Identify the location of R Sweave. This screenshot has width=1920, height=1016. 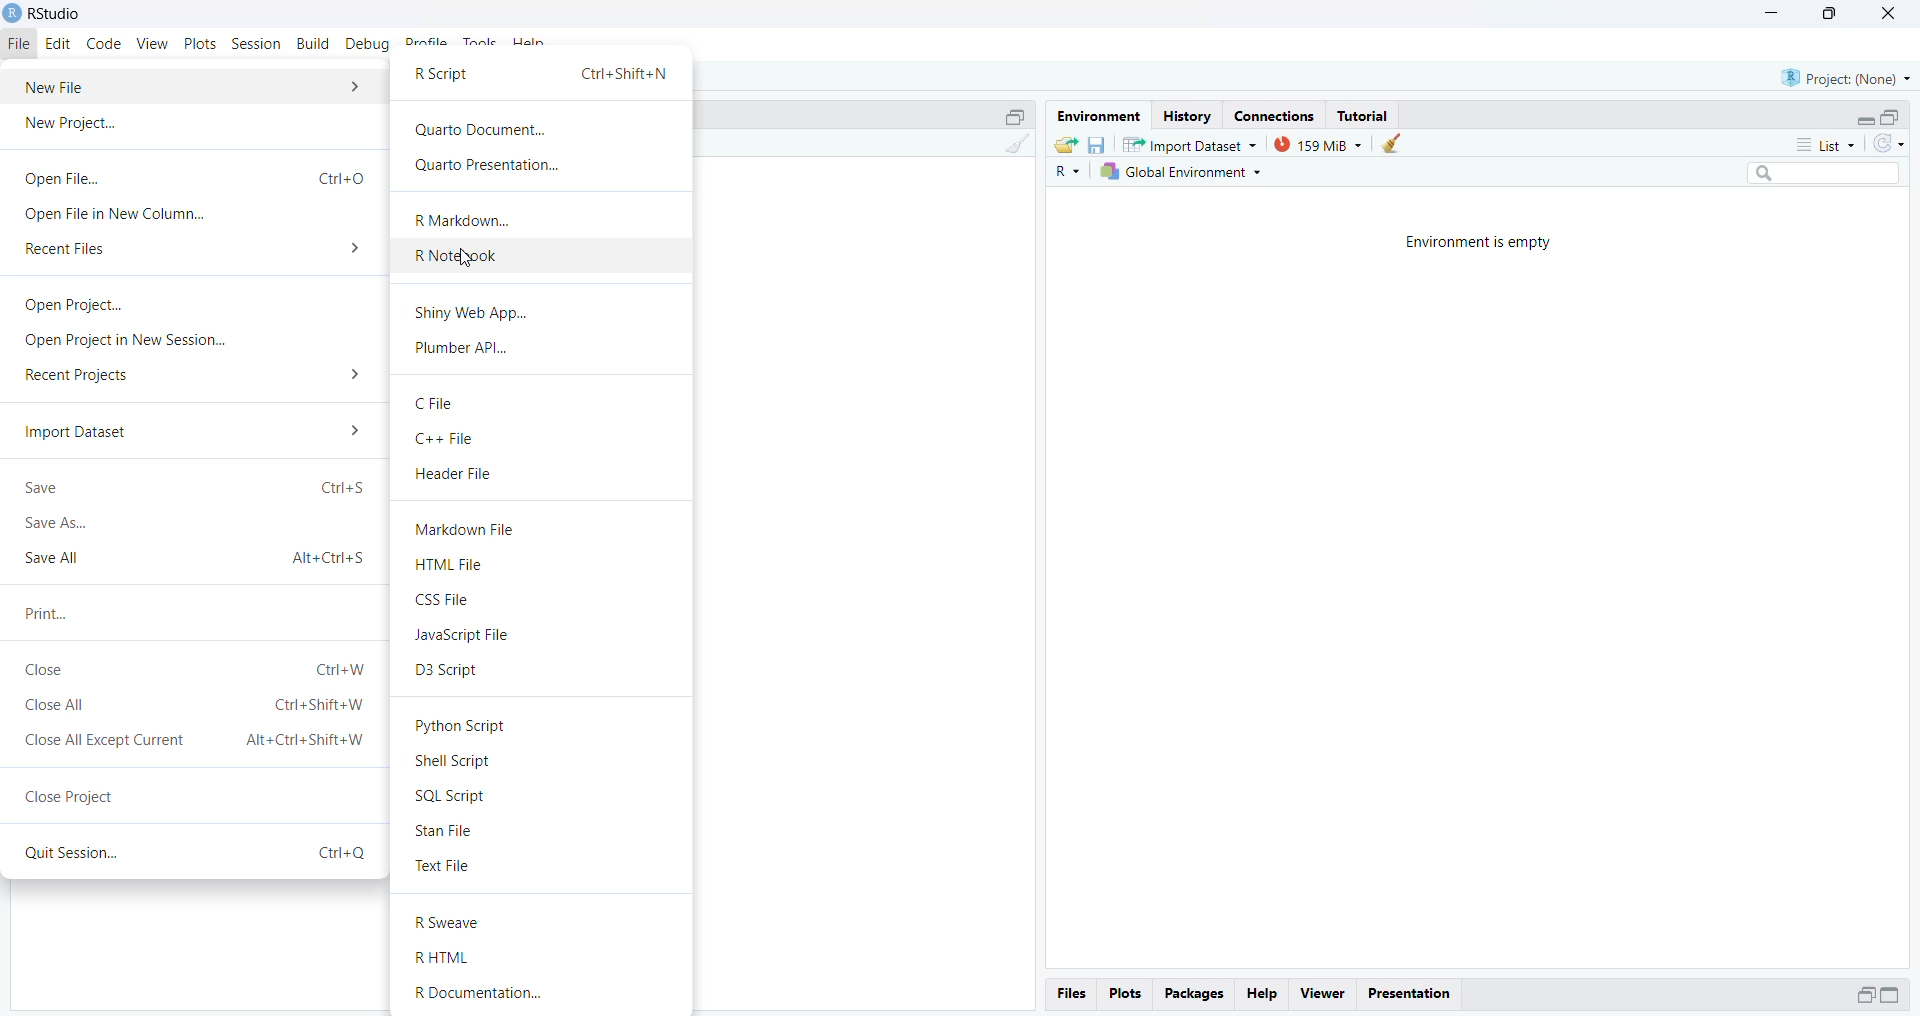
(454, 923).